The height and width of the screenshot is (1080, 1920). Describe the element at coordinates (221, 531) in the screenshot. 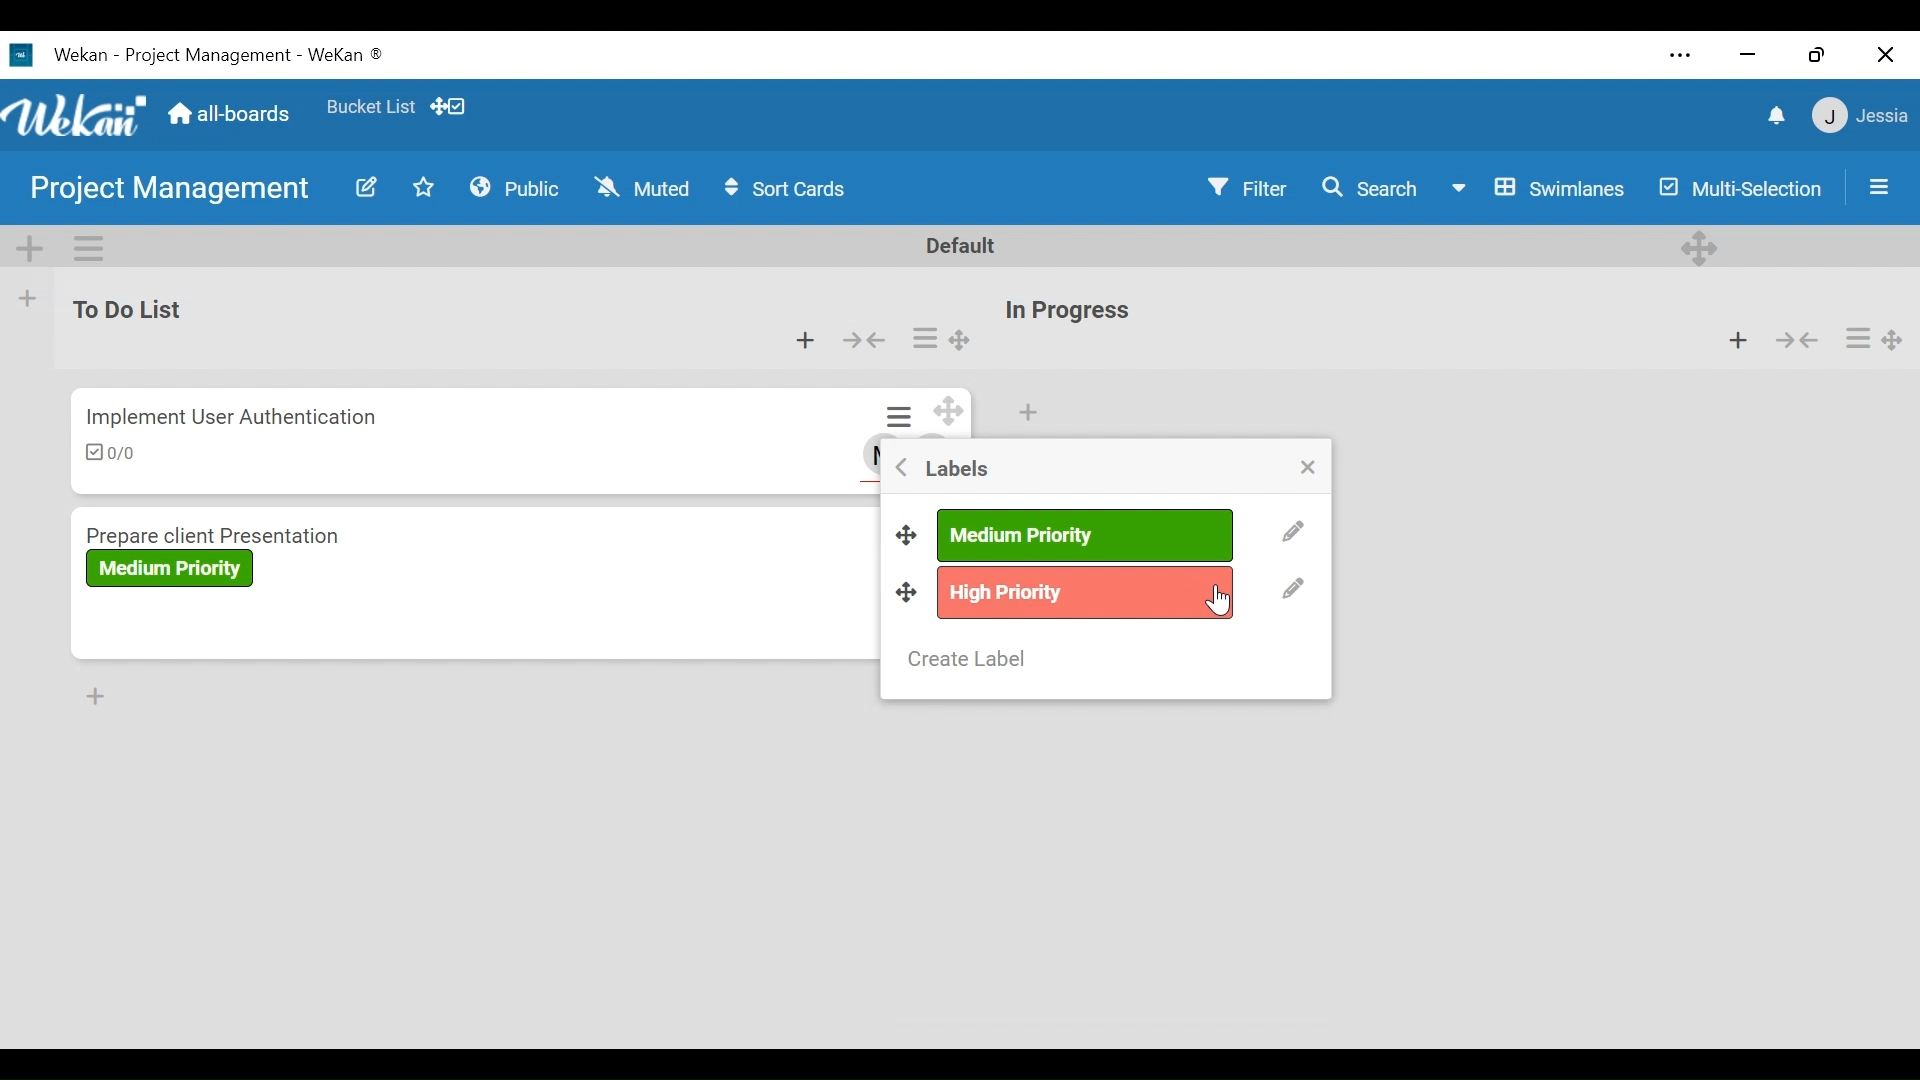

I see `Card Title` at that location.